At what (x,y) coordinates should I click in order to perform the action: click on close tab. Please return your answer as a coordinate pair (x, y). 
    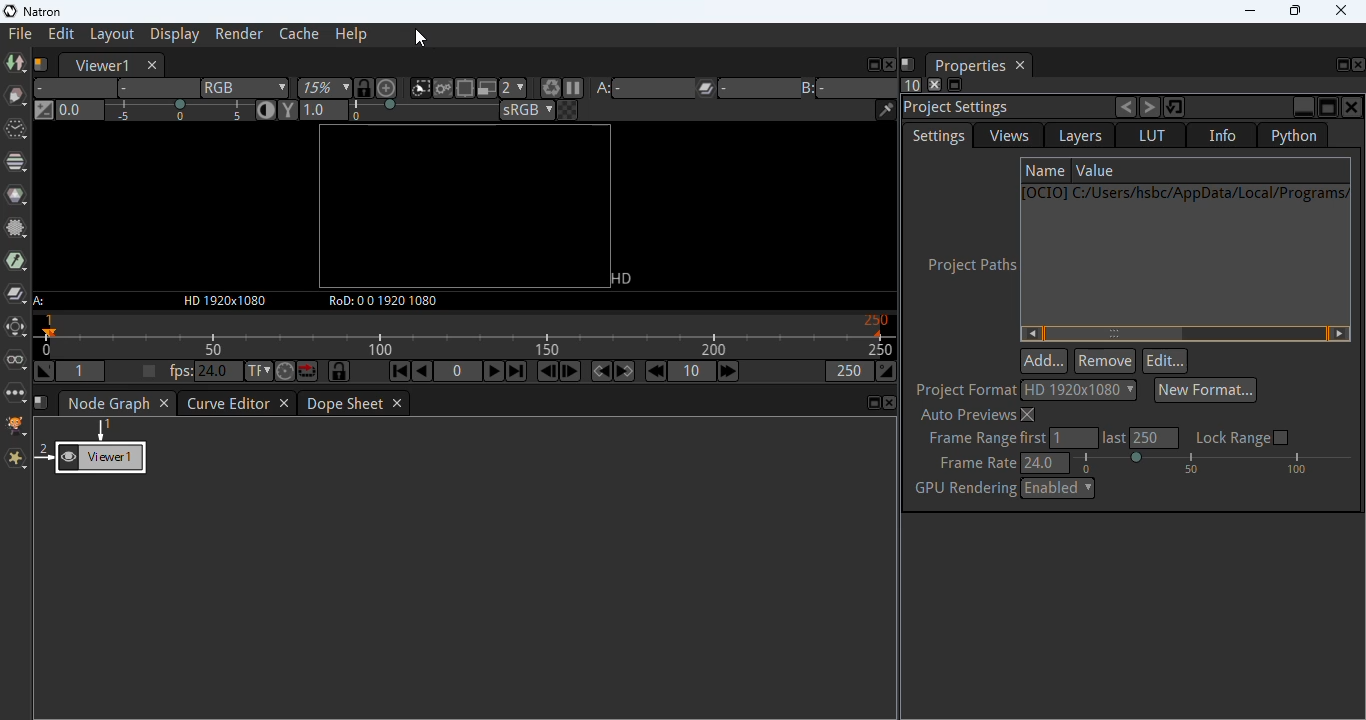
    Looking at the image, I should click on (151, 65).